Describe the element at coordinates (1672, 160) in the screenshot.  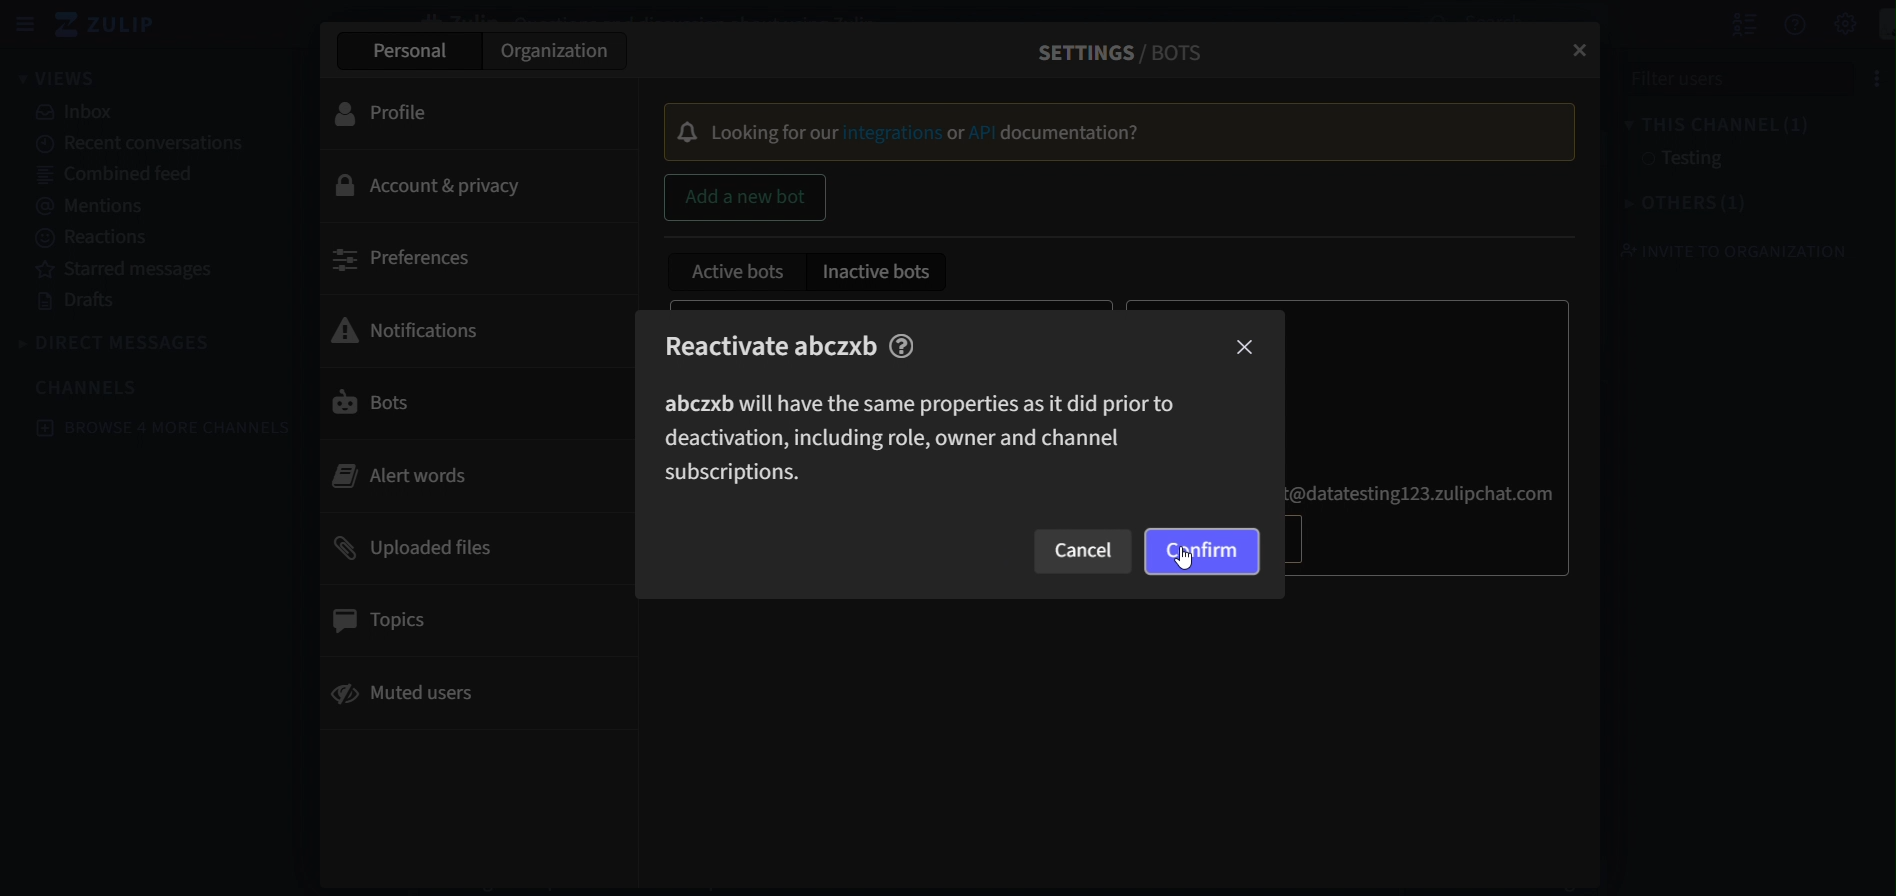
I see `testing` at that location.